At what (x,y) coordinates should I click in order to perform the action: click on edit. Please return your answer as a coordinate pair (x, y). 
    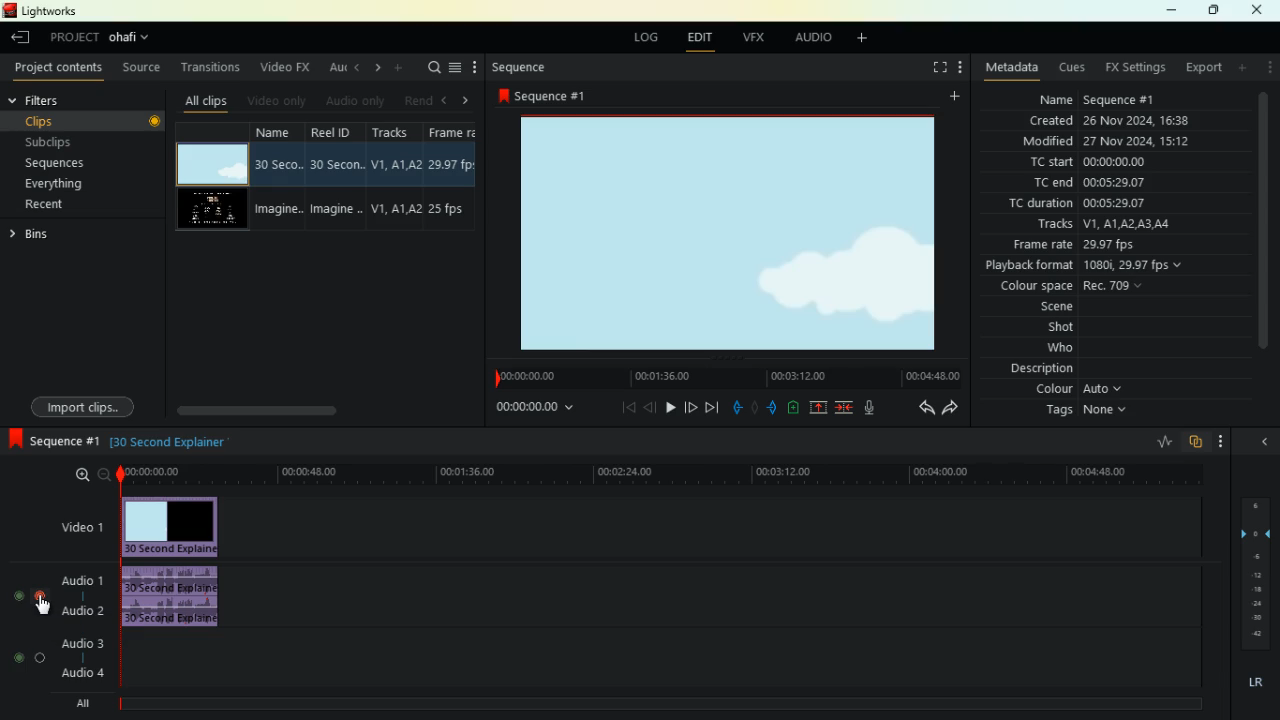
    Looking at the image, I should click on (697, 38).